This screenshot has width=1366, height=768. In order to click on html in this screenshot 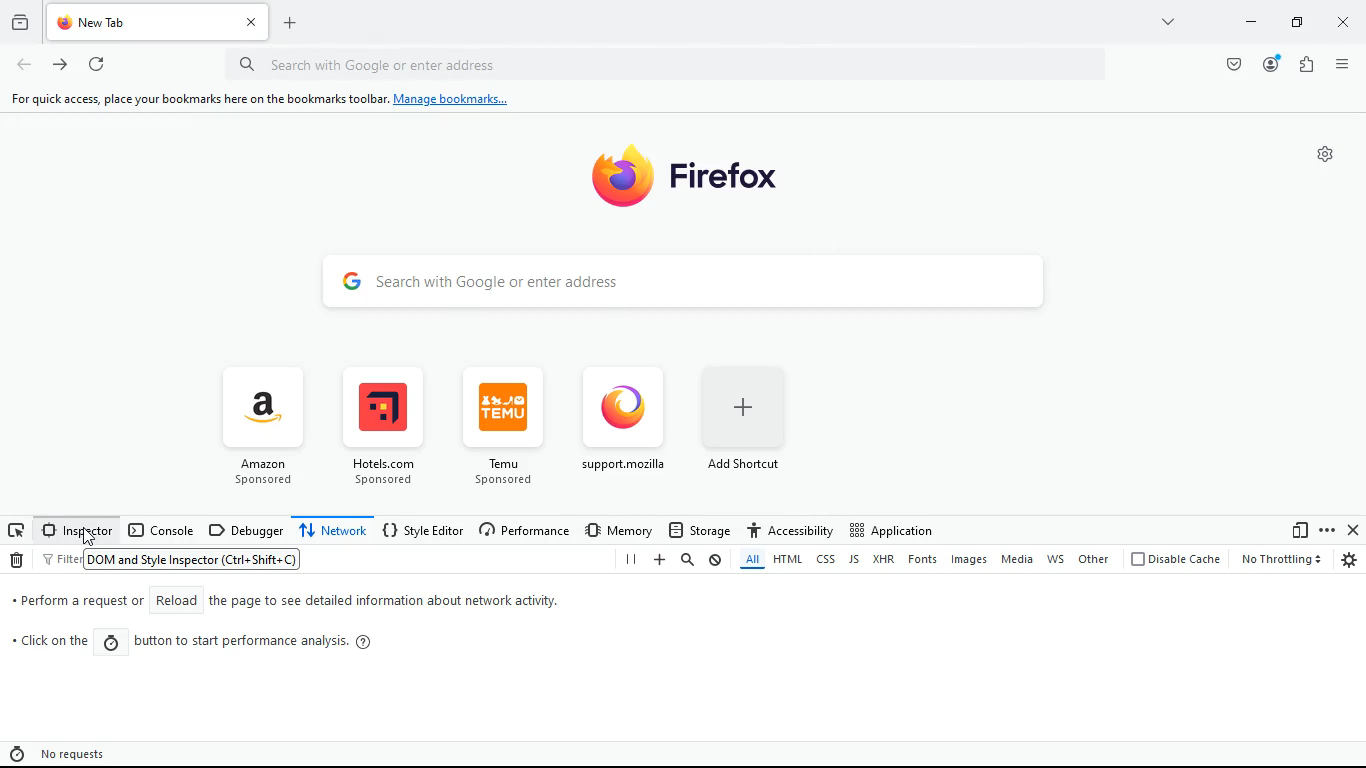, I will do `click(787, 560)`.